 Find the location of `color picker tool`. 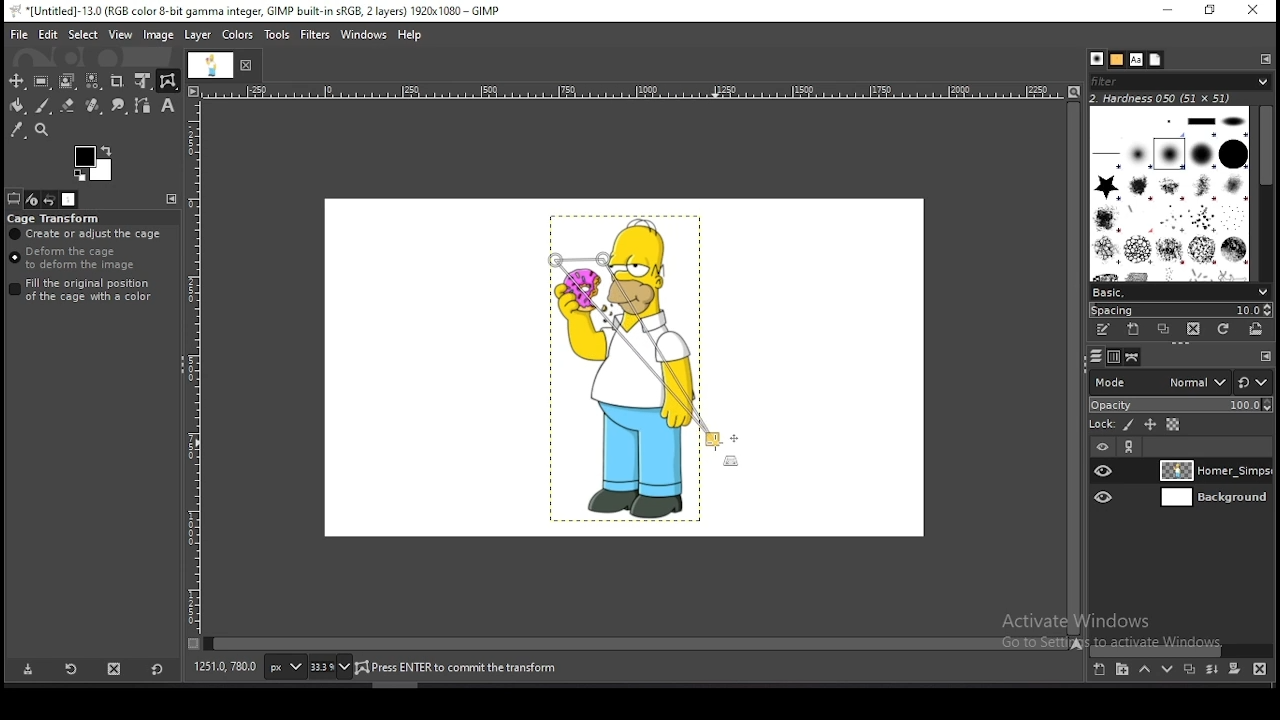

color picker tool is located at coordinates (17, 129).